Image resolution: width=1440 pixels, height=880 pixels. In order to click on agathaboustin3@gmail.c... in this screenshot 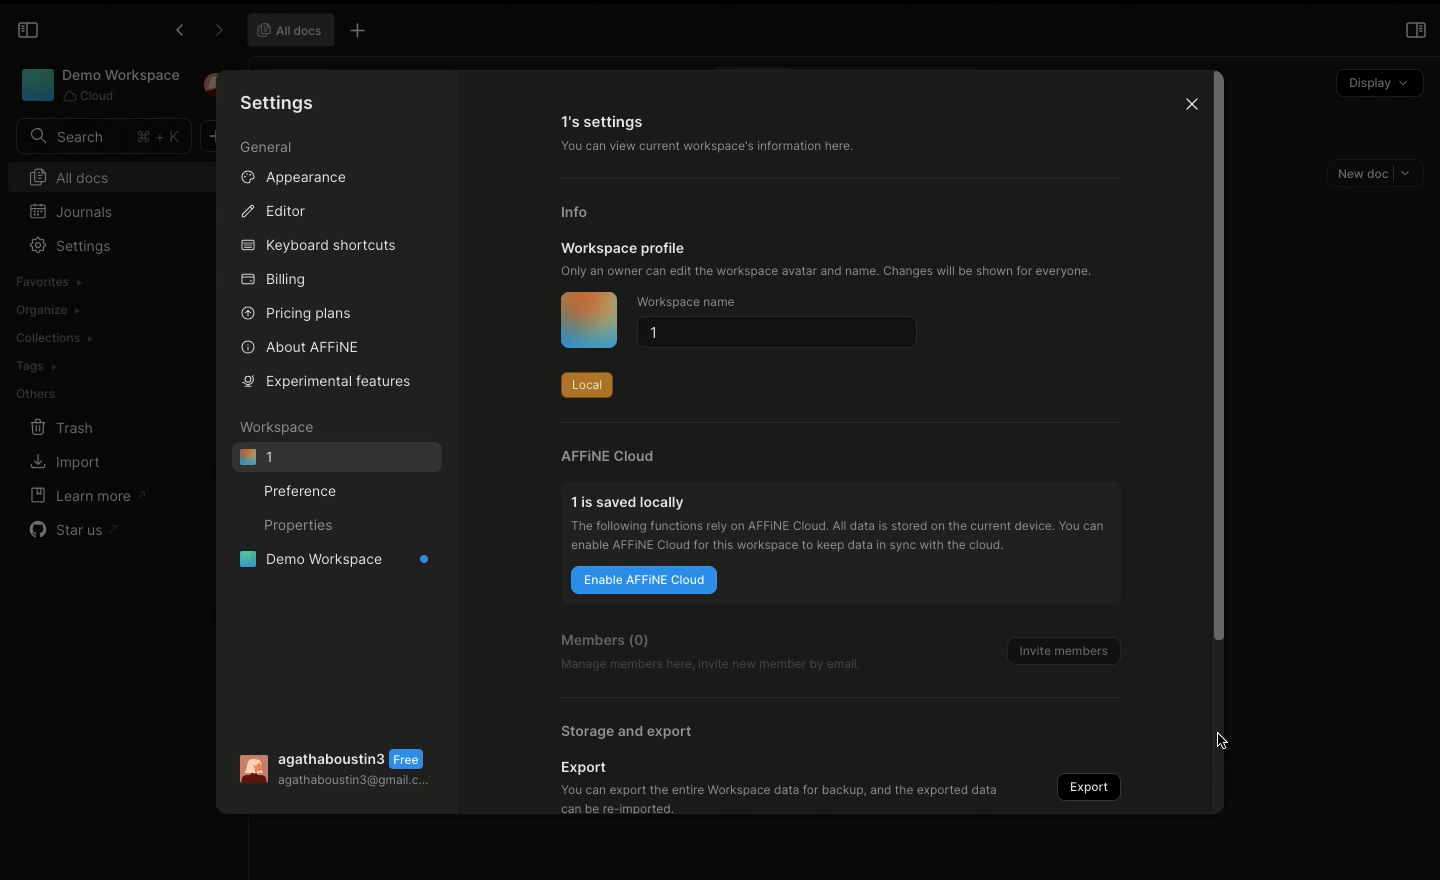, I will do `click(355, 784)`.